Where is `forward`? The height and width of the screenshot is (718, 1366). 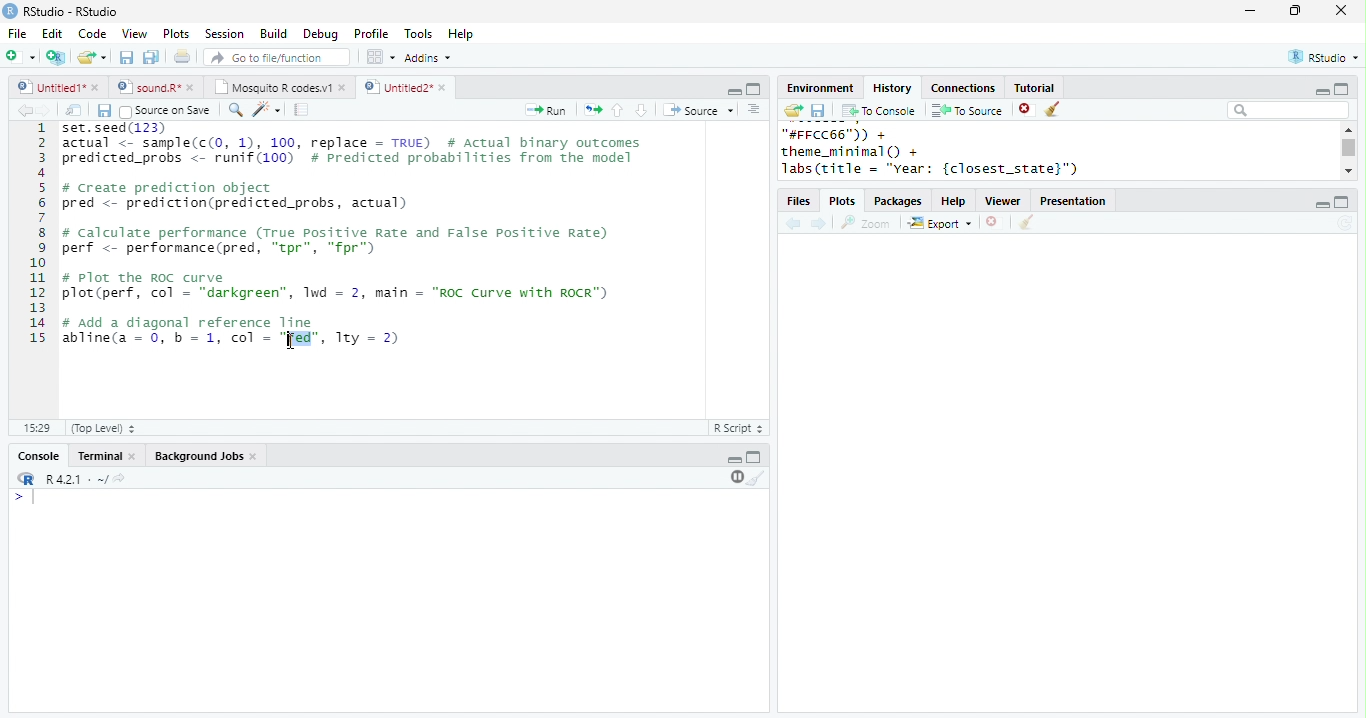 forward is located at coordinates (820, 225).